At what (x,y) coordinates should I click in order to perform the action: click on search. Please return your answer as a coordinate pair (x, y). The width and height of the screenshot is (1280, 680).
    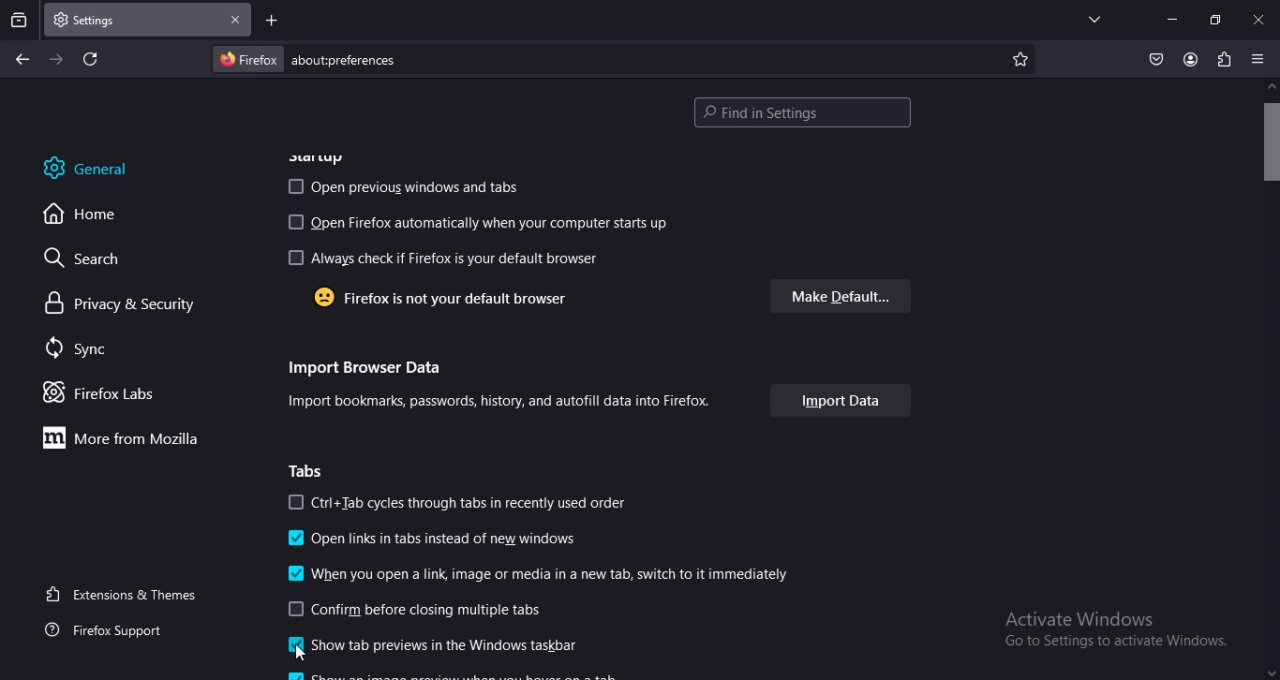
    Looking at the image, I should click on (80, 259).